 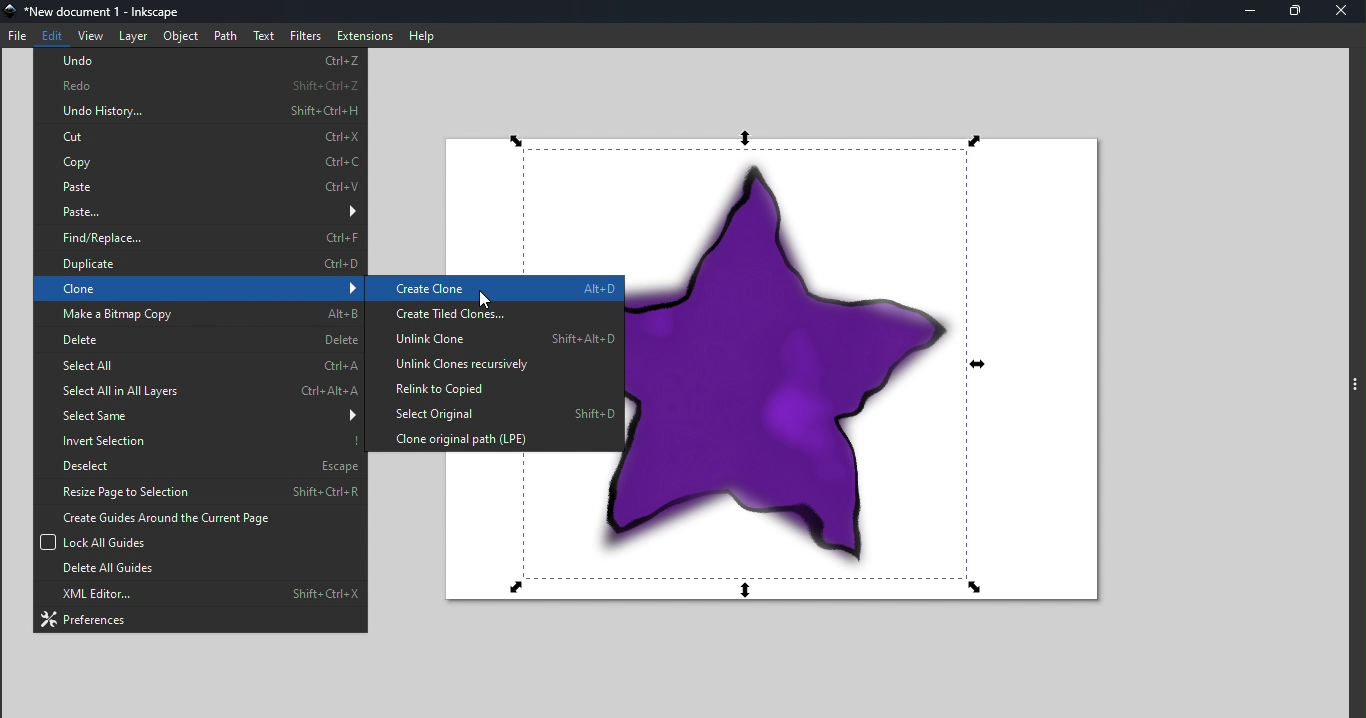 I want to click on Select same, so click(x=202, y=414).